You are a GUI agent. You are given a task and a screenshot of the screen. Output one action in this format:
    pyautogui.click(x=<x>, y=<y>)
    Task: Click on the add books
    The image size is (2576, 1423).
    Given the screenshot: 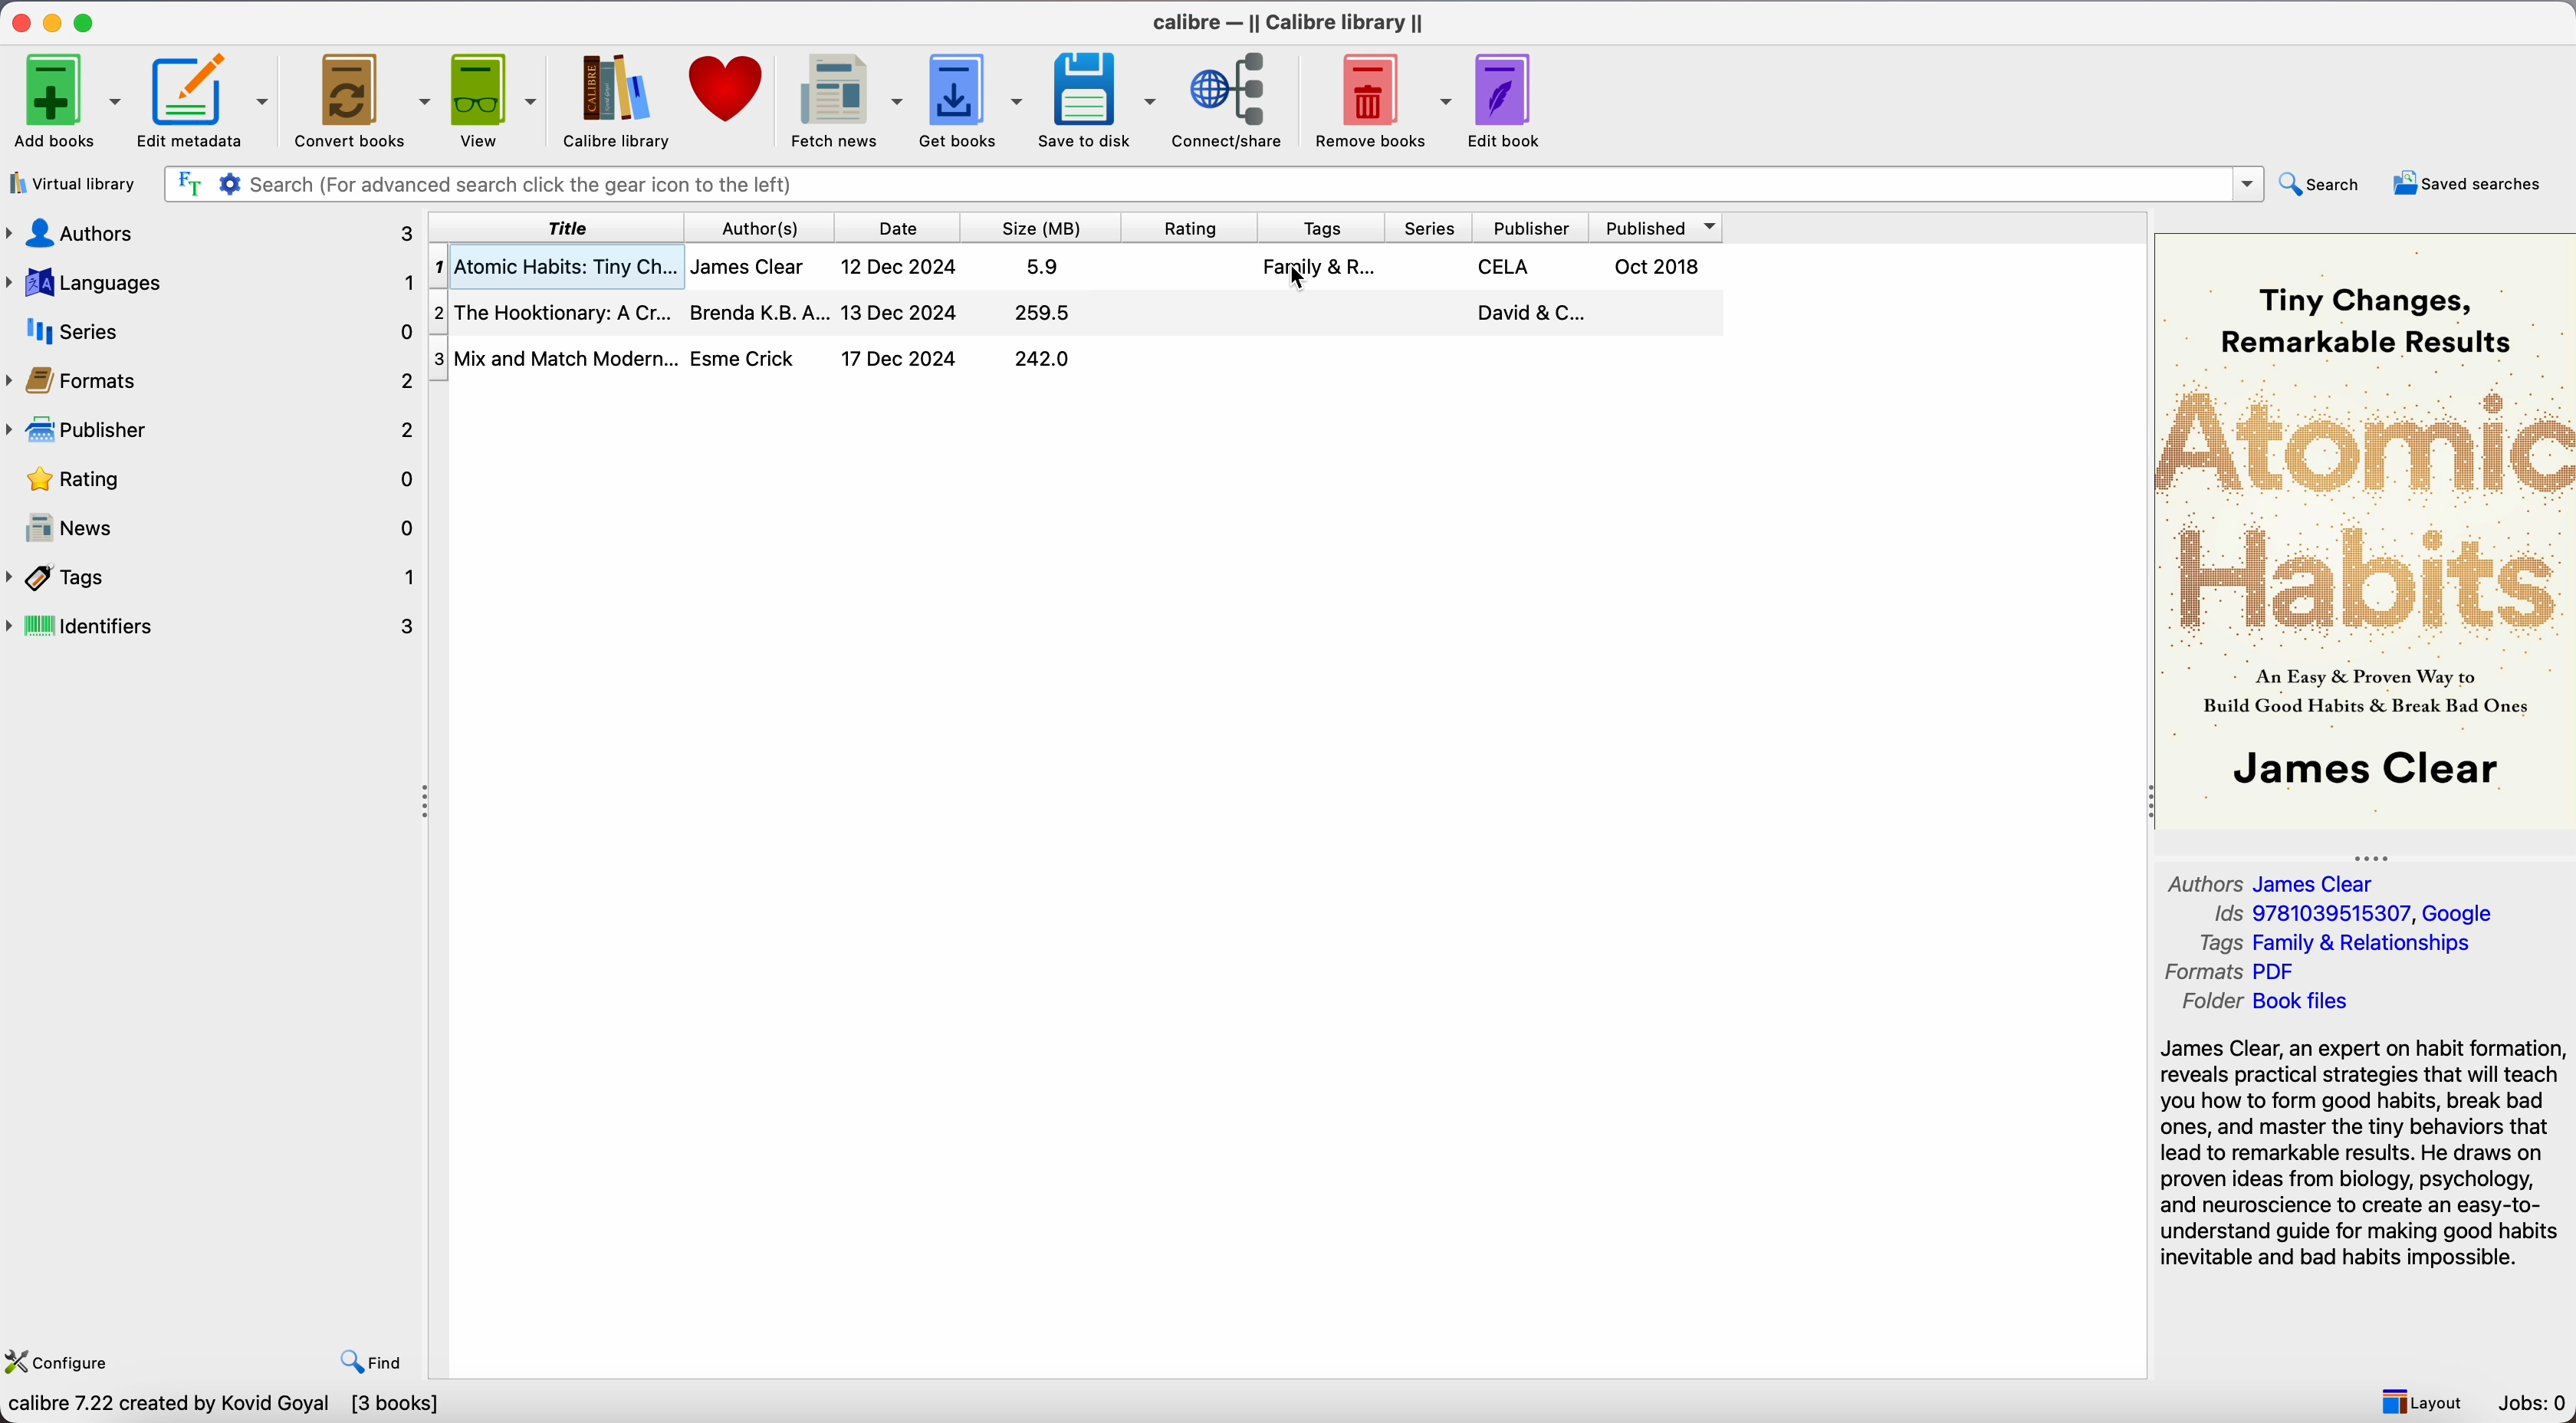 What is the action you would take?
    pyautogui.click(x=64, y=101)
    